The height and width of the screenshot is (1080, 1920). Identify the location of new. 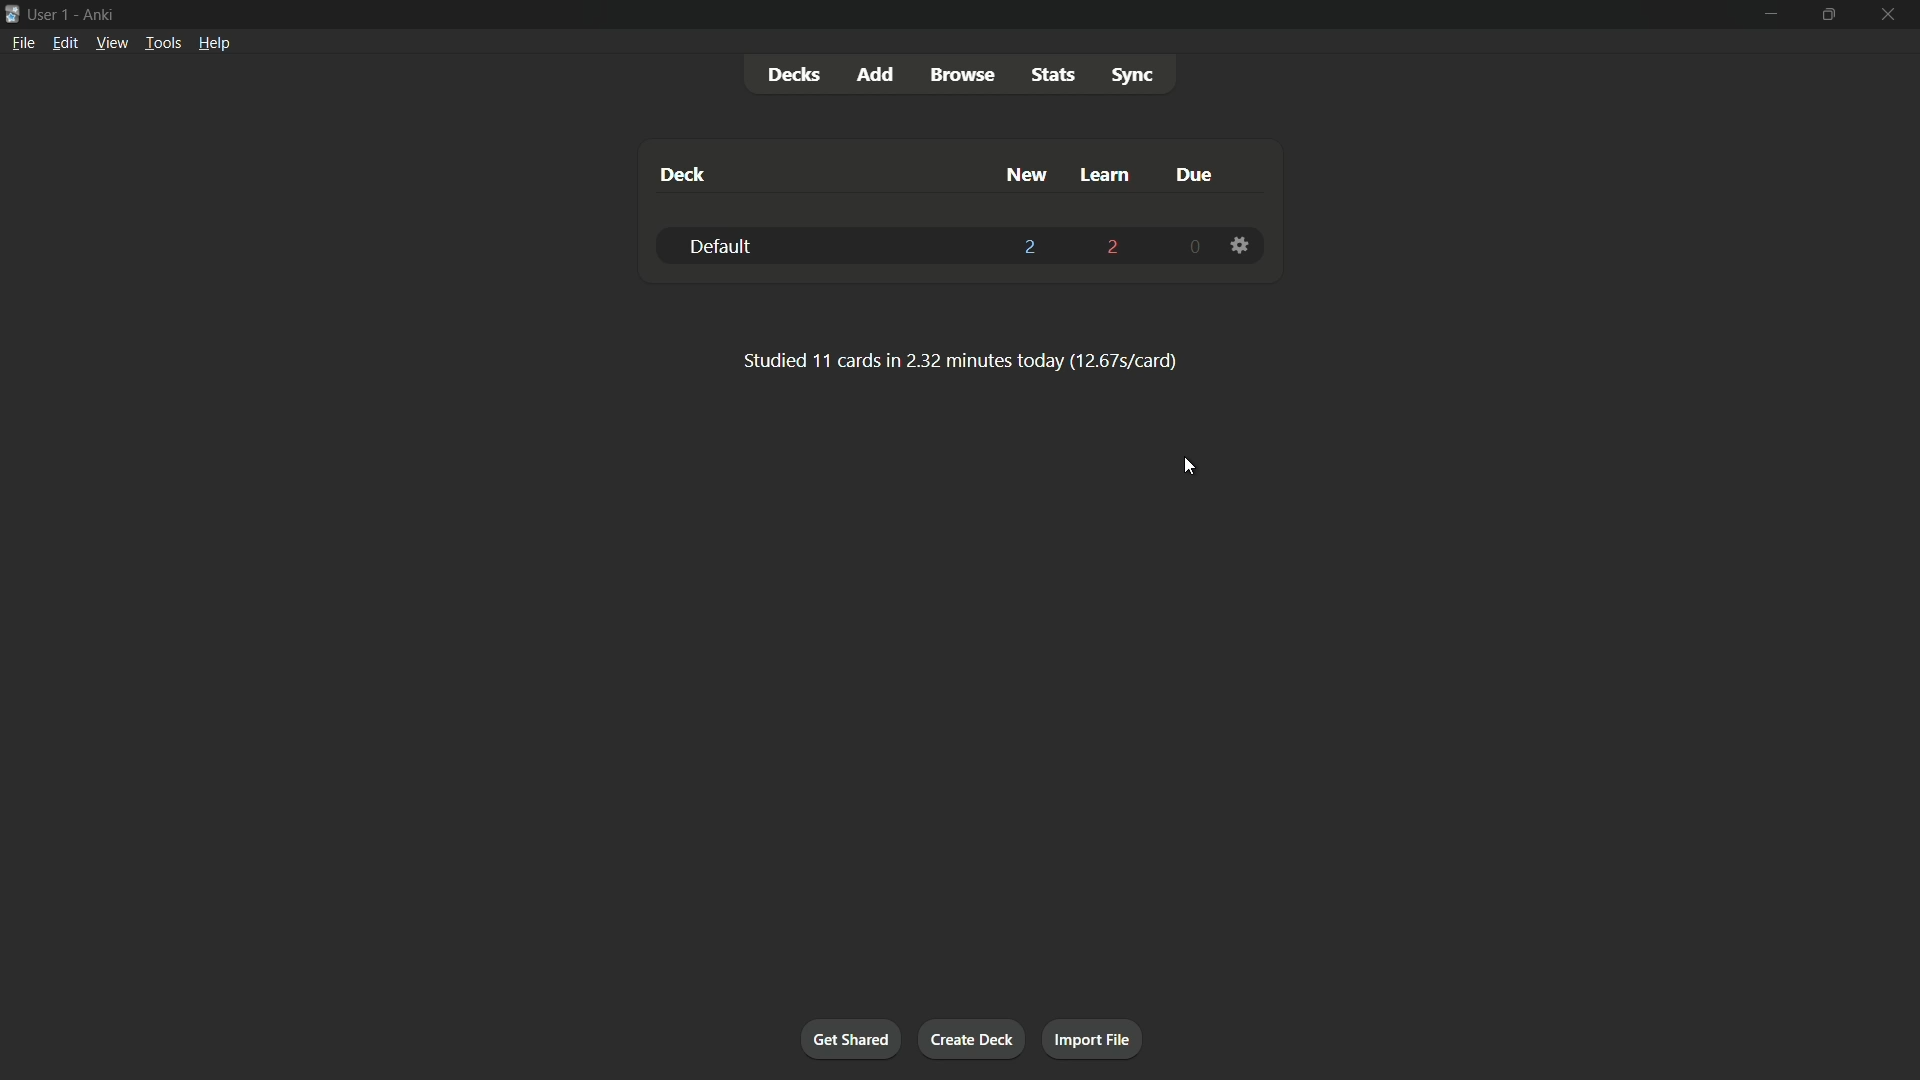
(1025, 177).